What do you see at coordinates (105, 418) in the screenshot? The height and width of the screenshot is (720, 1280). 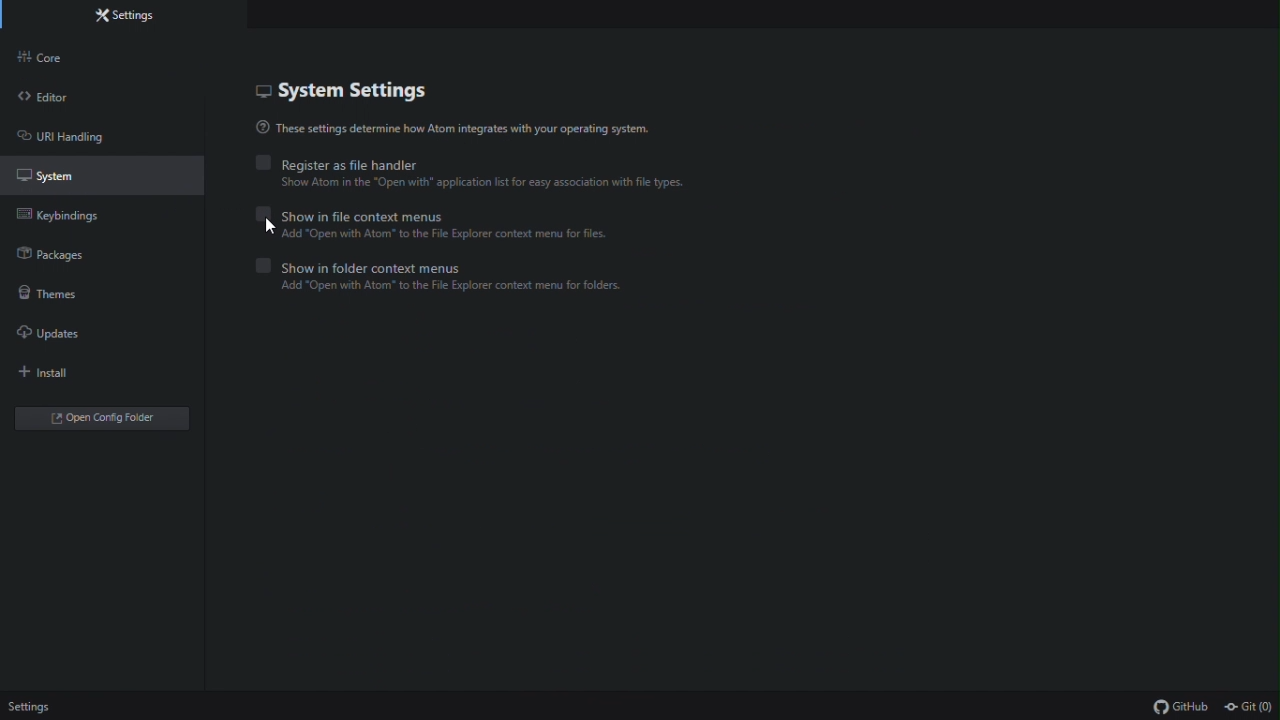 I see `open folder` at bounding box center [105, 418].